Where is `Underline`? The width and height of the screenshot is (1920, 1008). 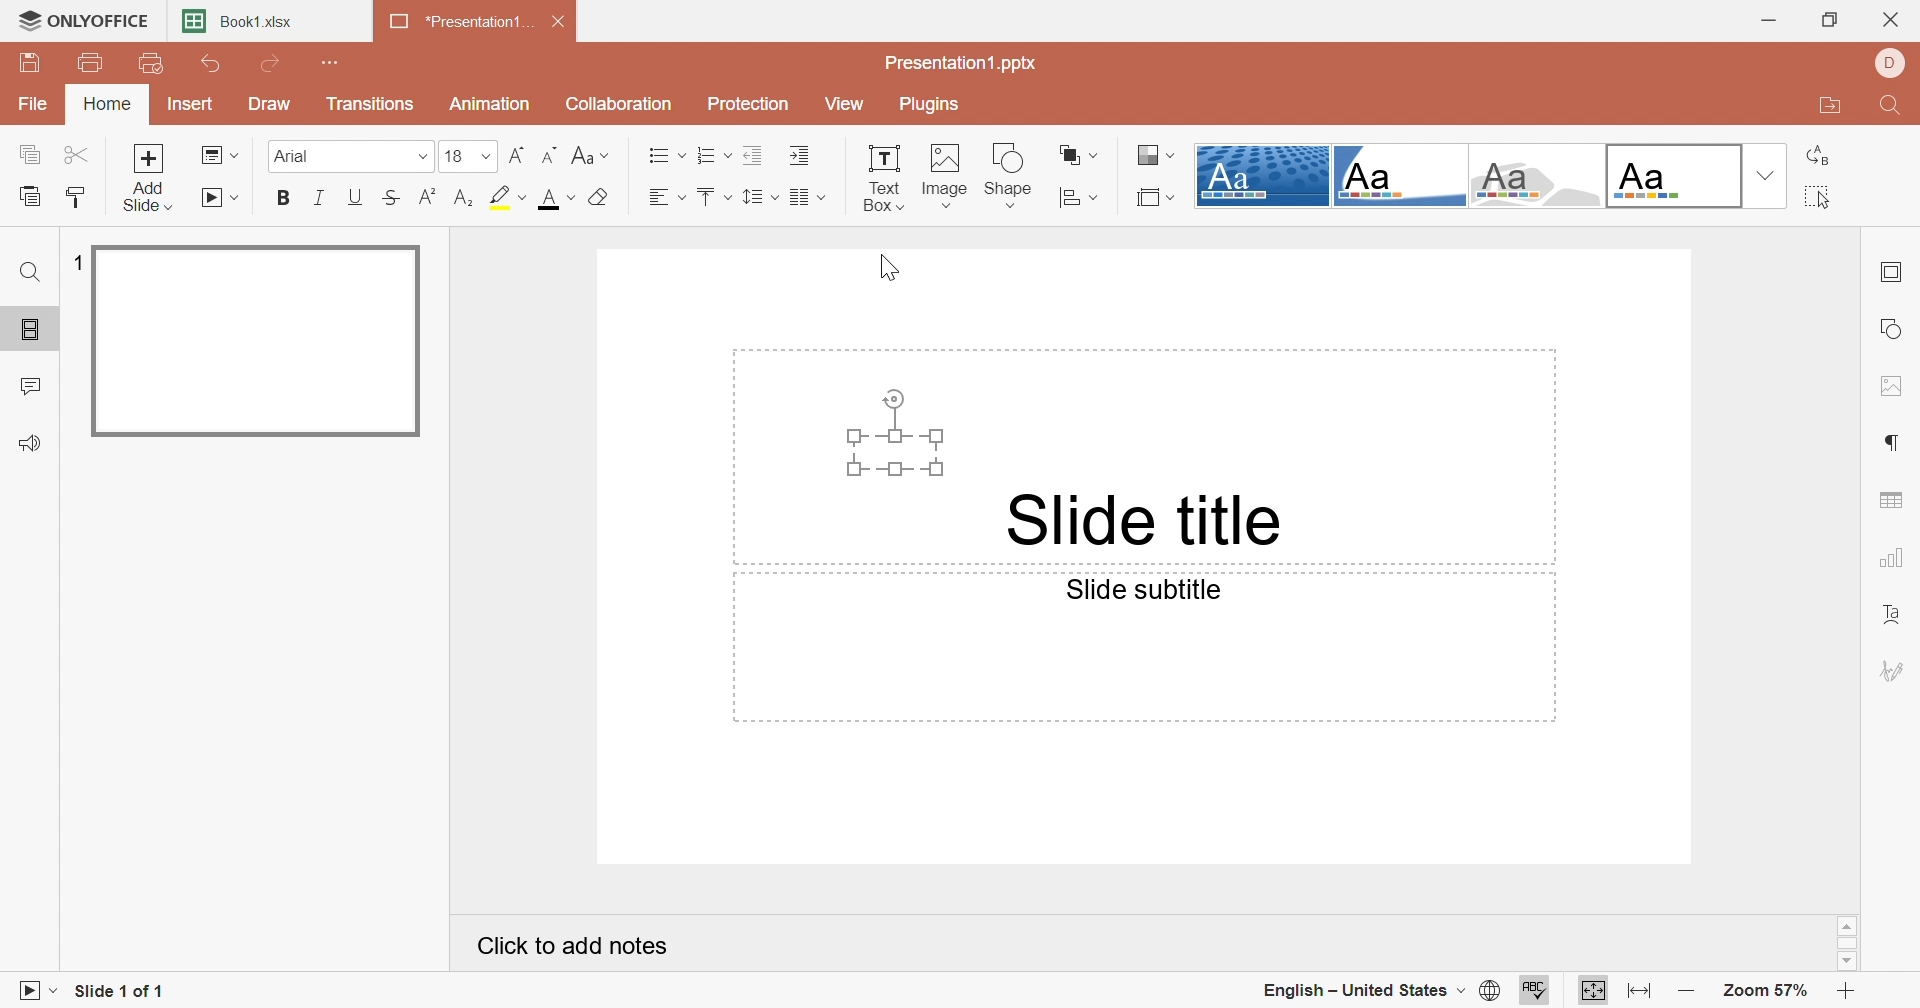 Underline is located at coordinates (357, 197).